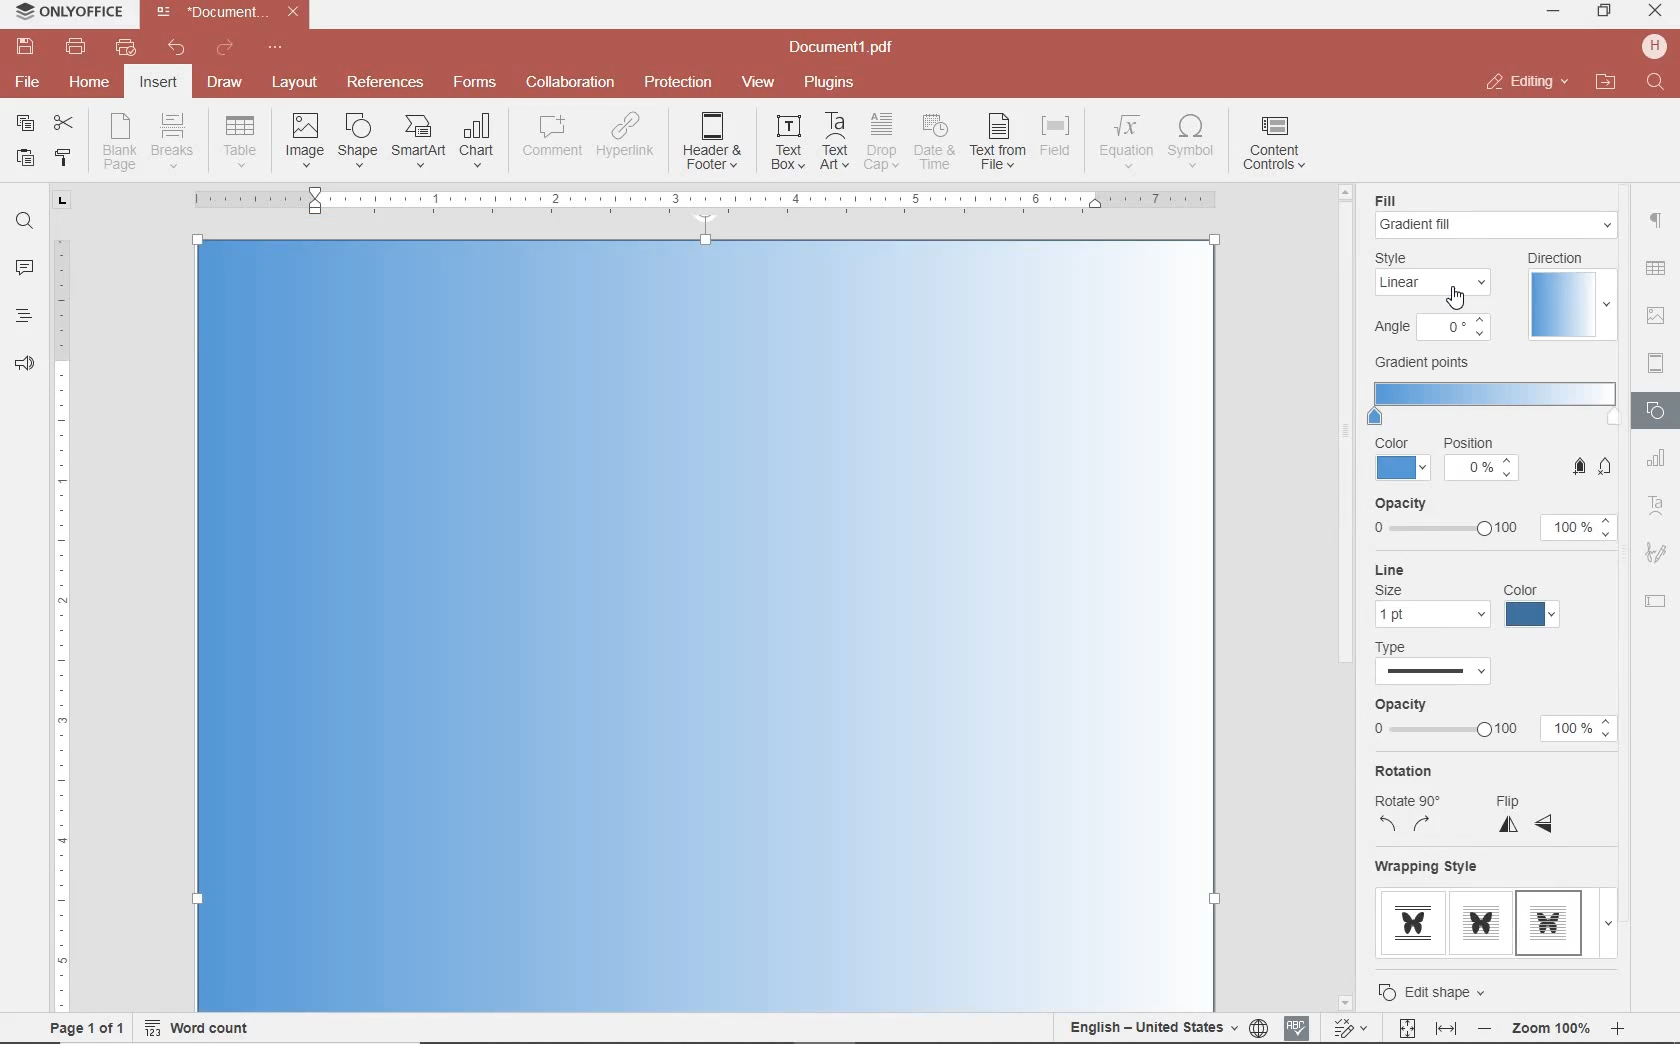  What do you see at coordinates (1339, 757) in the screenshot?
I see `` at bounding box center [1339, 757].